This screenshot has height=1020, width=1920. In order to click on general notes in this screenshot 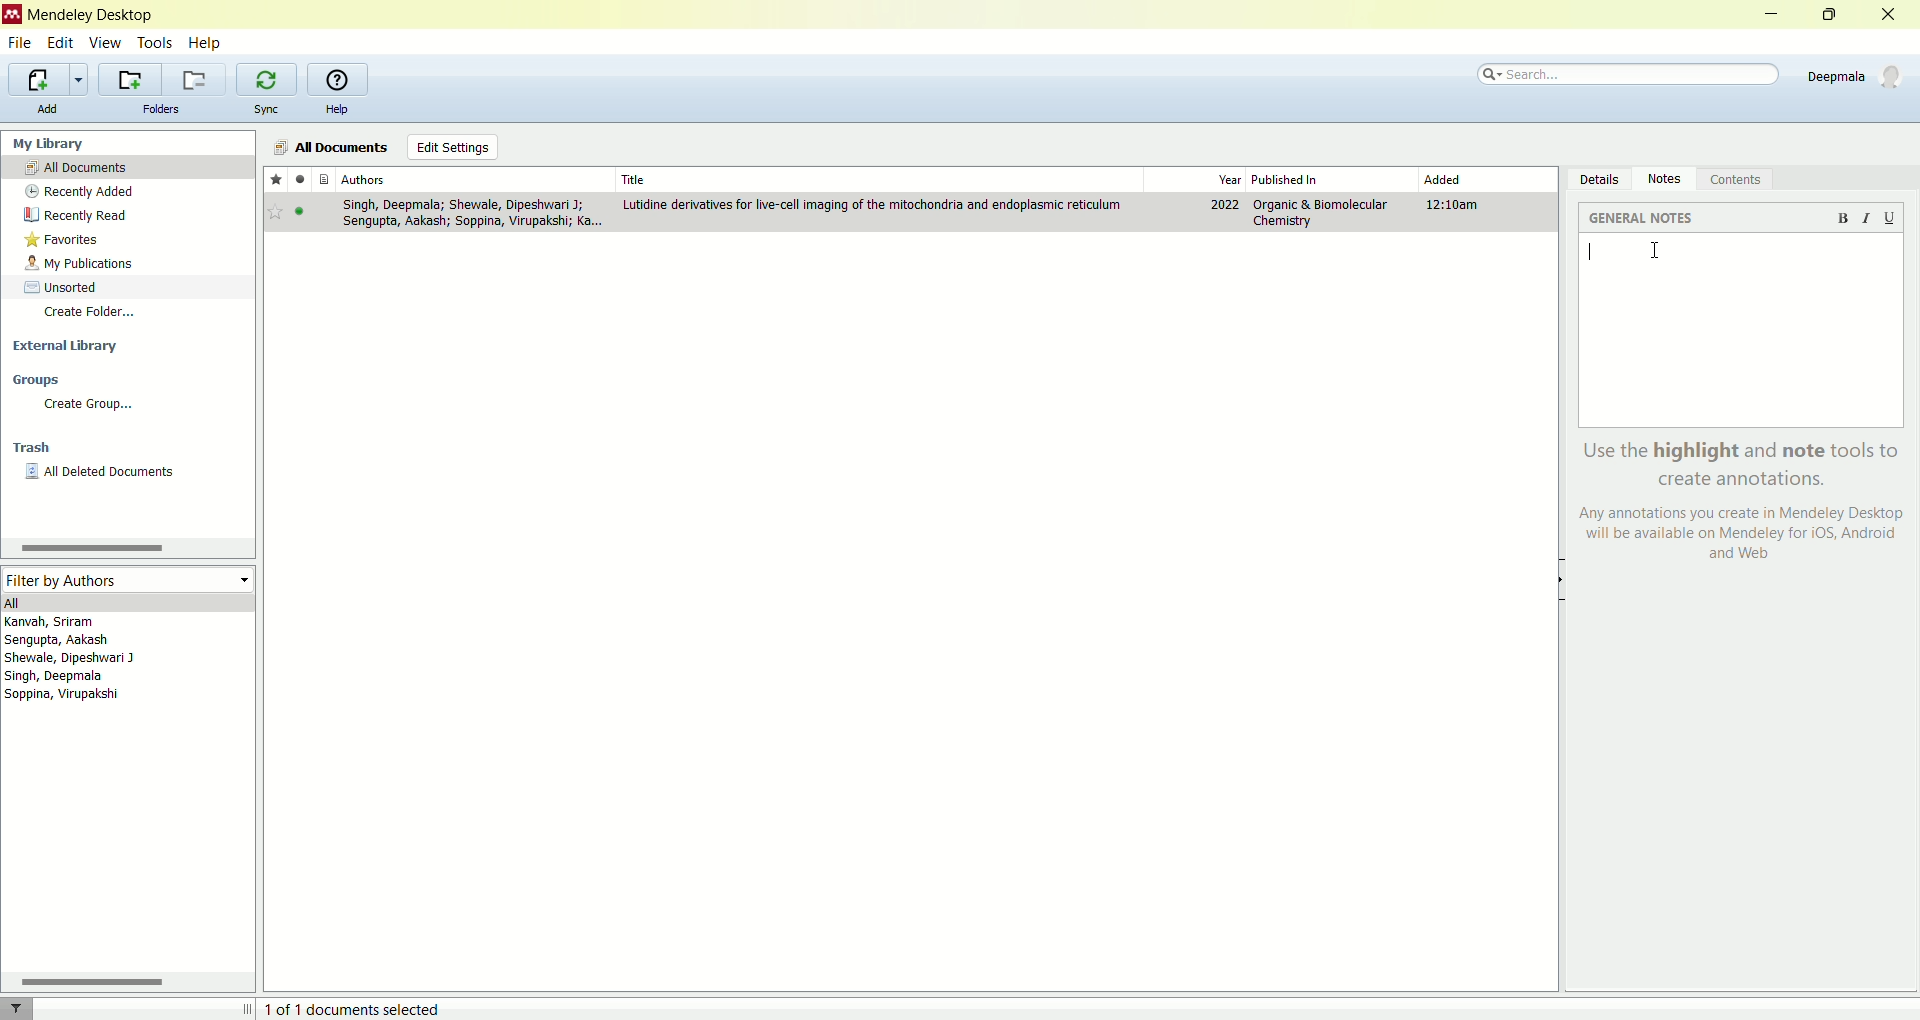, I will do `click(1643, 220)`.